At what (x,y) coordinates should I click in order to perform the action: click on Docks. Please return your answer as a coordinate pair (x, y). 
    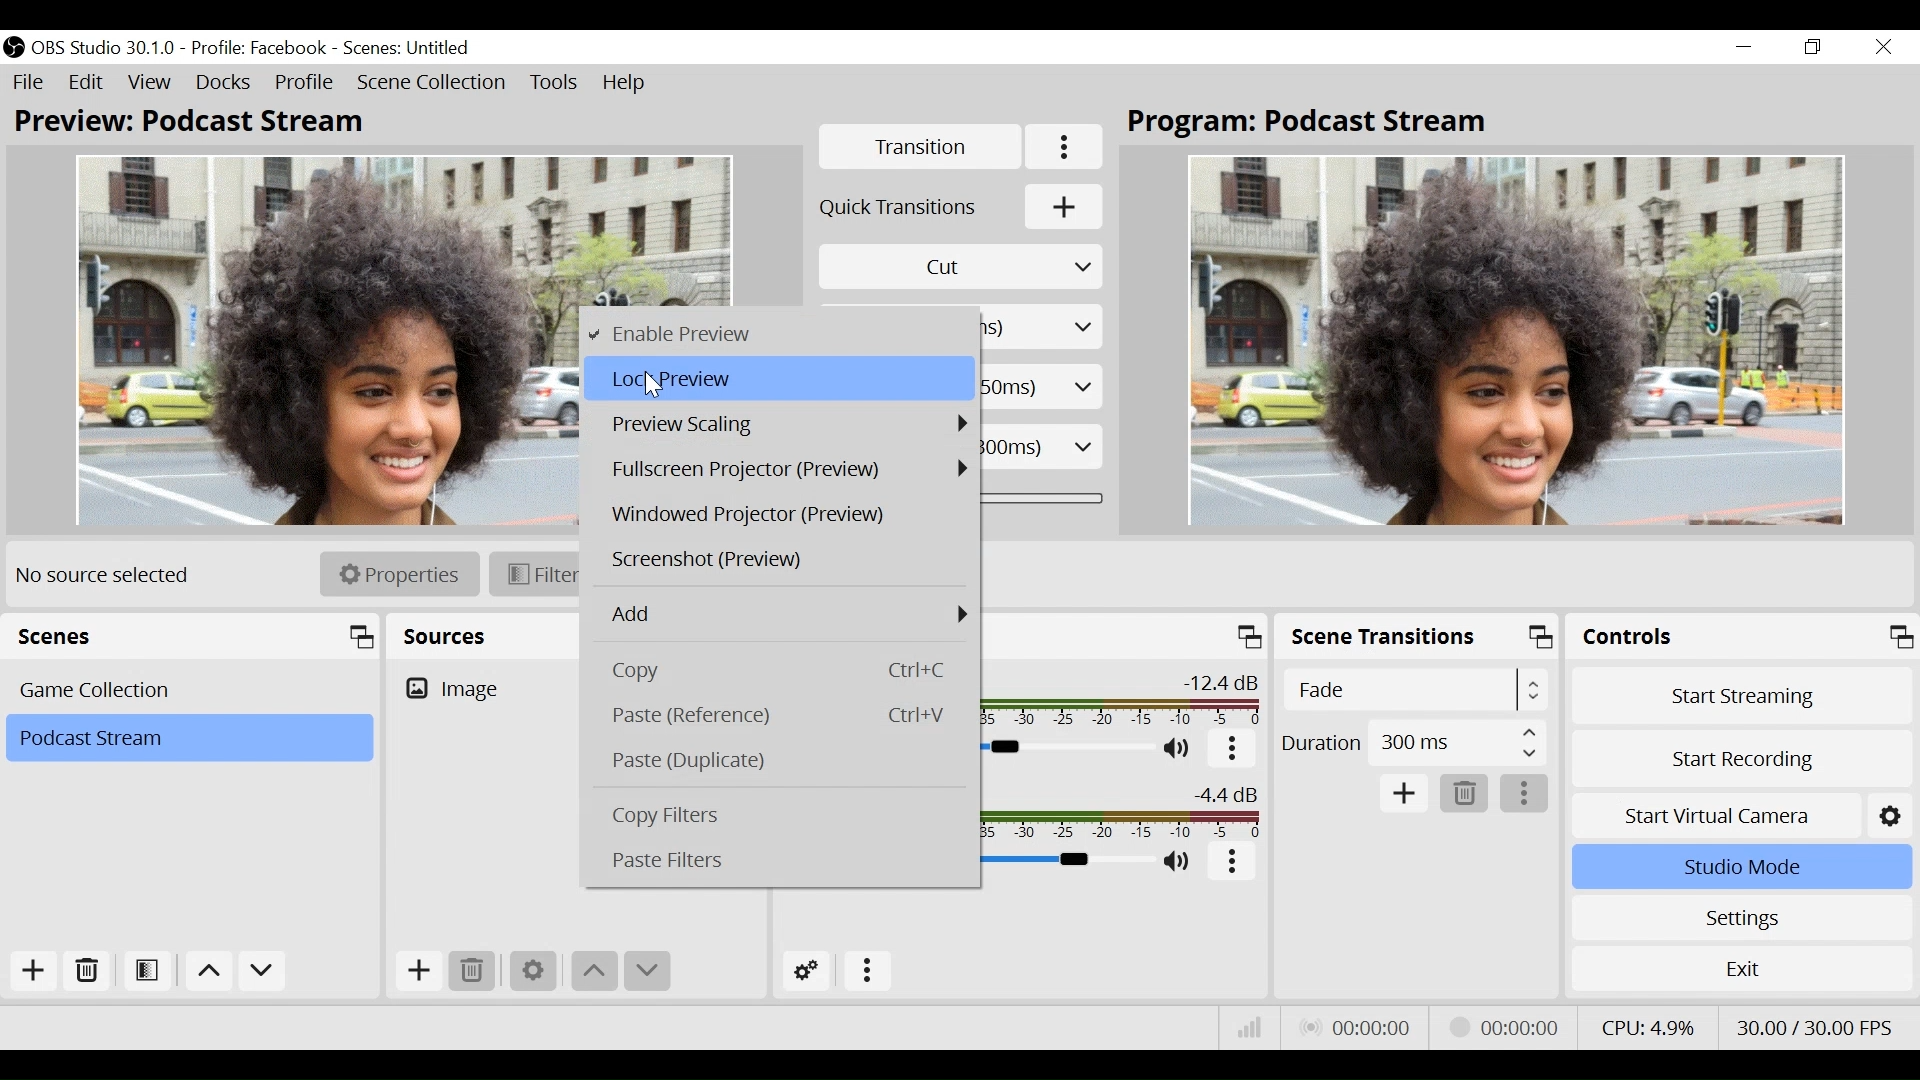
    Looking at the image, I should click on (224, 83).